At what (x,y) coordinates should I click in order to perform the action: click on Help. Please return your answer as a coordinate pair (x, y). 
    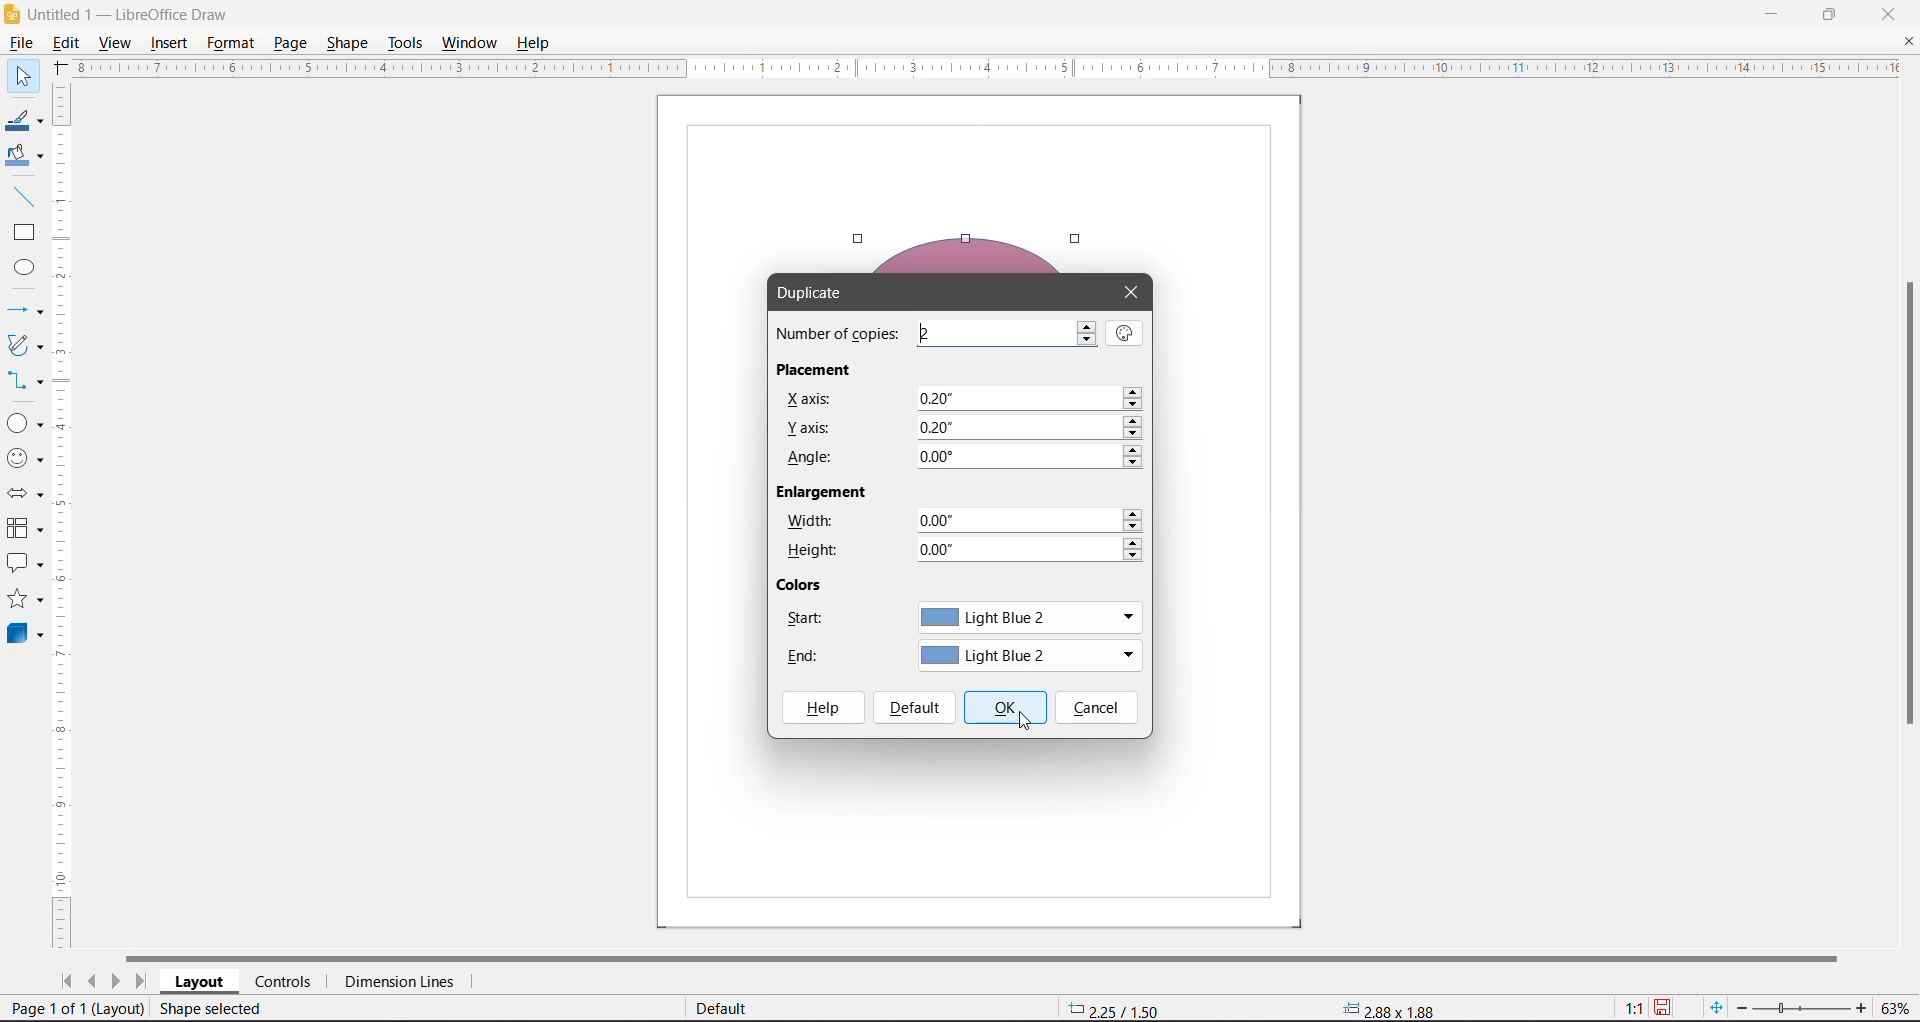
    Looking at the image, I should click on (825, 708).